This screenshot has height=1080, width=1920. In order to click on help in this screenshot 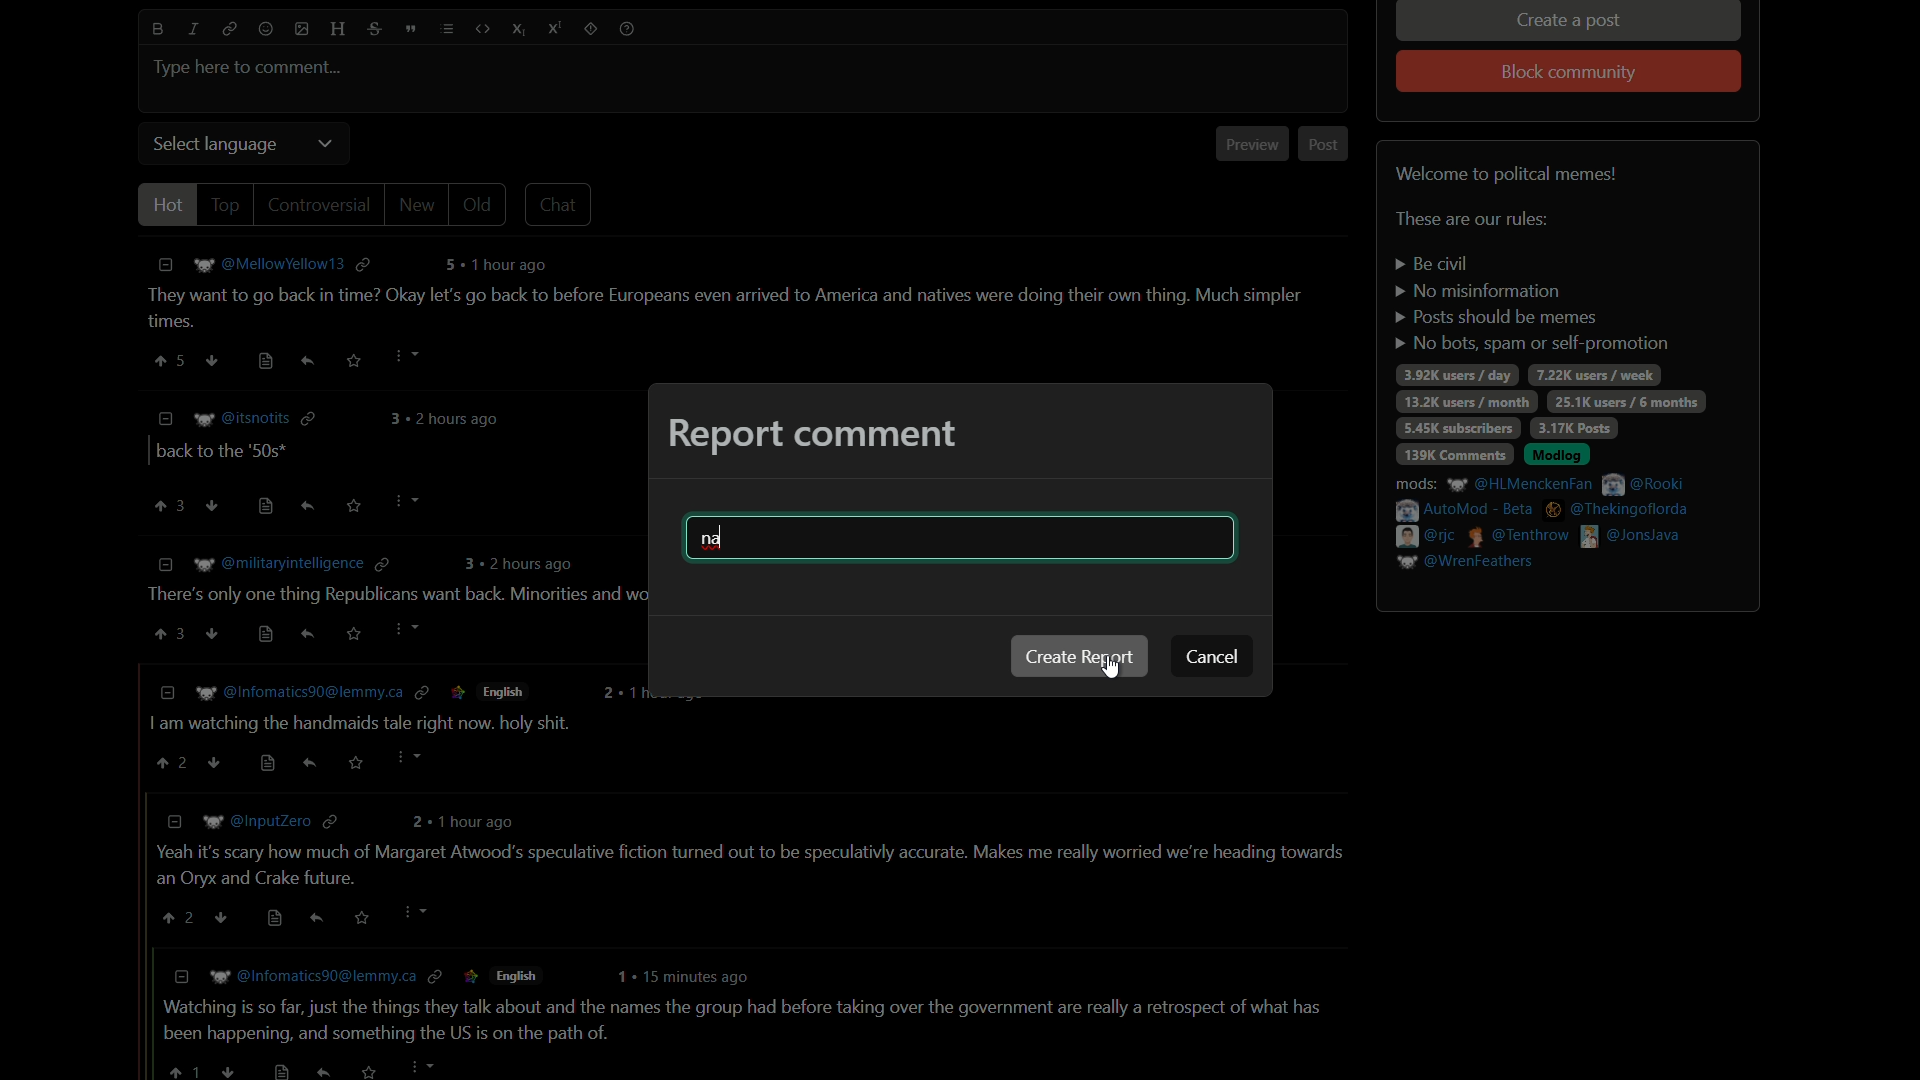, I will do `click(628, 29)`.